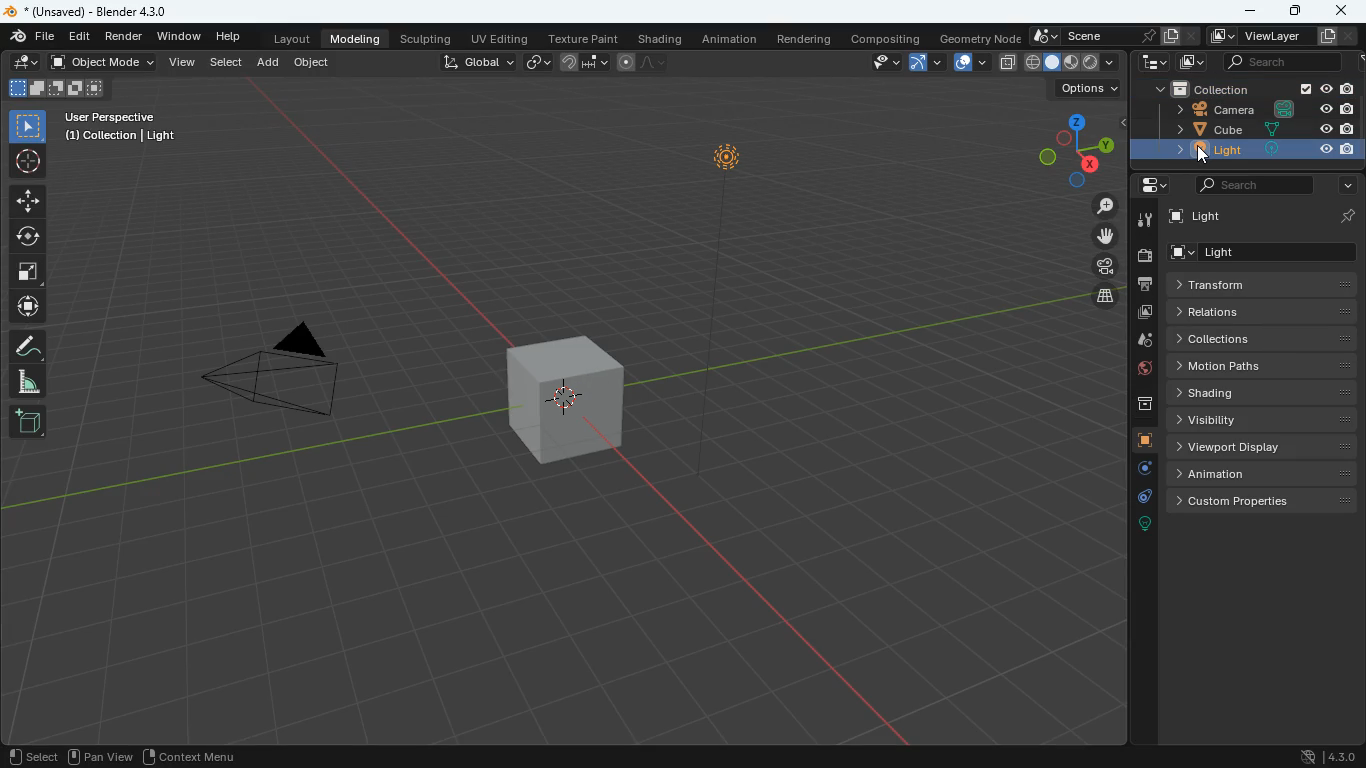  What do you see at coordinates (502, 38) in the screenshot?
I see `uv editing` at bounding box center [502, 38].